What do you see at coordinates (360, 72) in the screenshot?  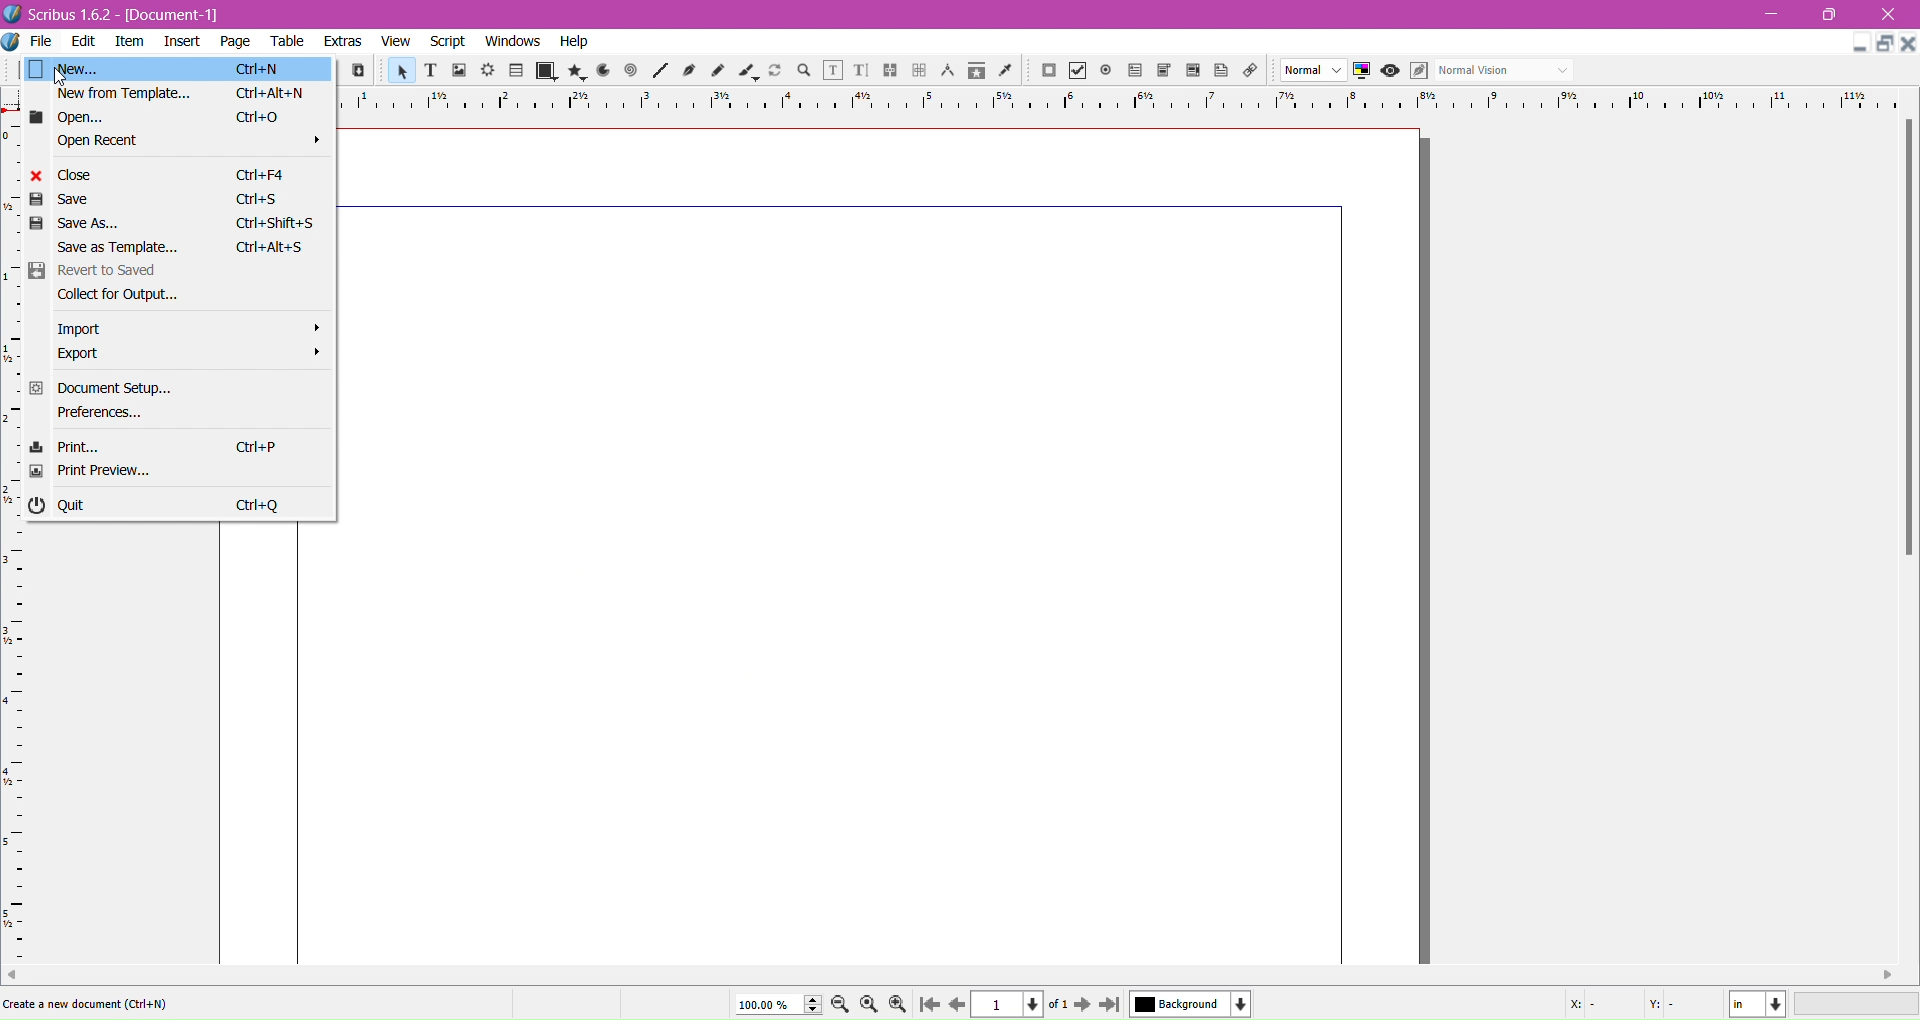 I see `paste` at bounding box center [360, 72].